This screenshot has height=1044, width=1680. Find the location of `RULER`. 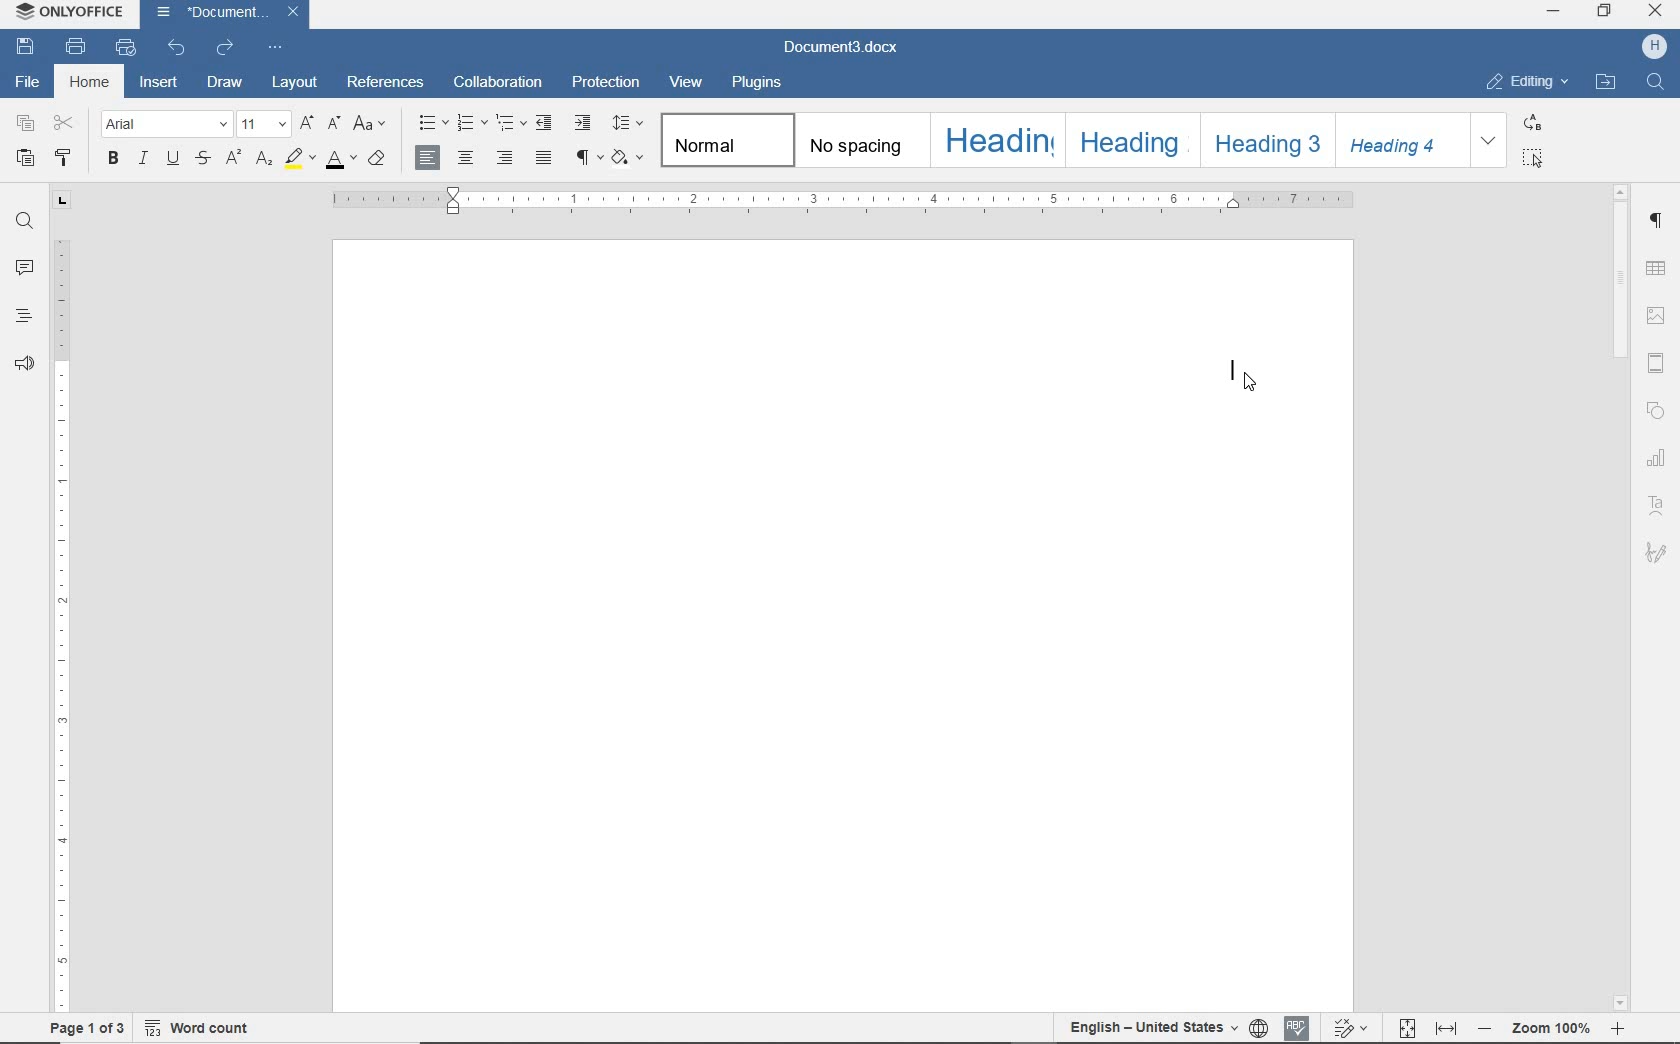

RULER is located at coordinates (842, 201).